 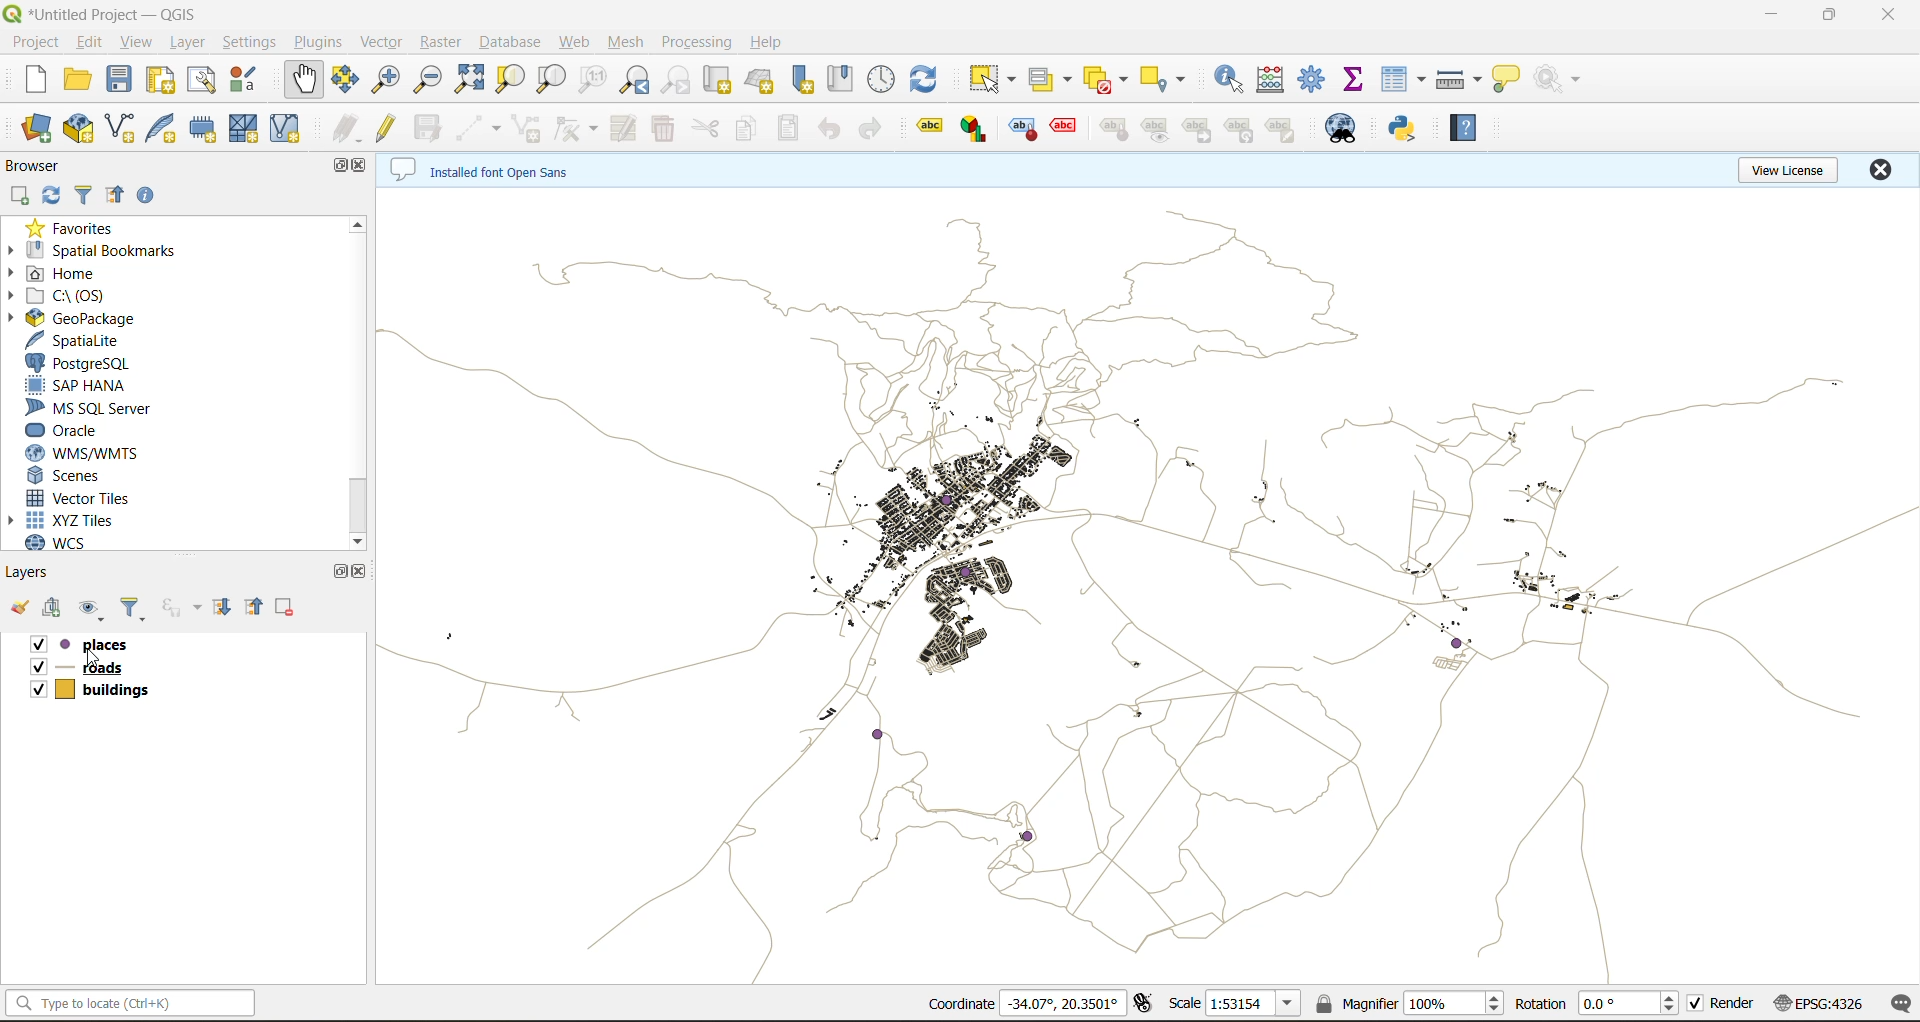 I want to click on select value, so click(x=1054, y=77).